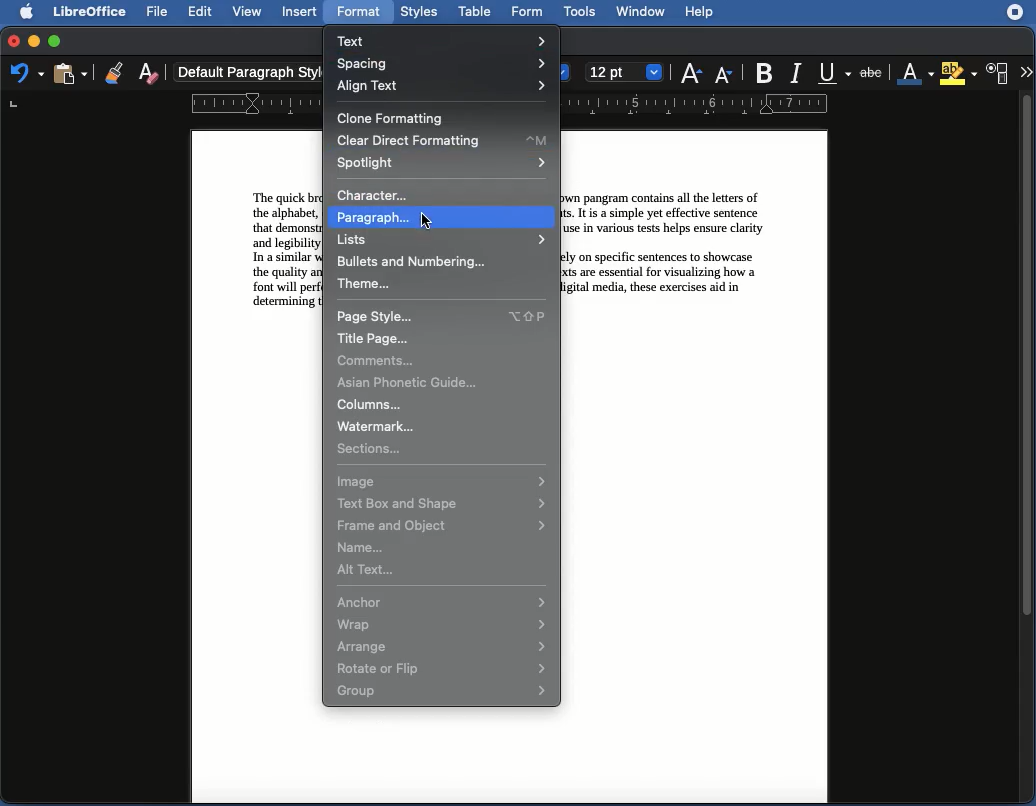 The width and height of the screenshot is (1036, 806). I want to click on Columns, so click(378, 405).